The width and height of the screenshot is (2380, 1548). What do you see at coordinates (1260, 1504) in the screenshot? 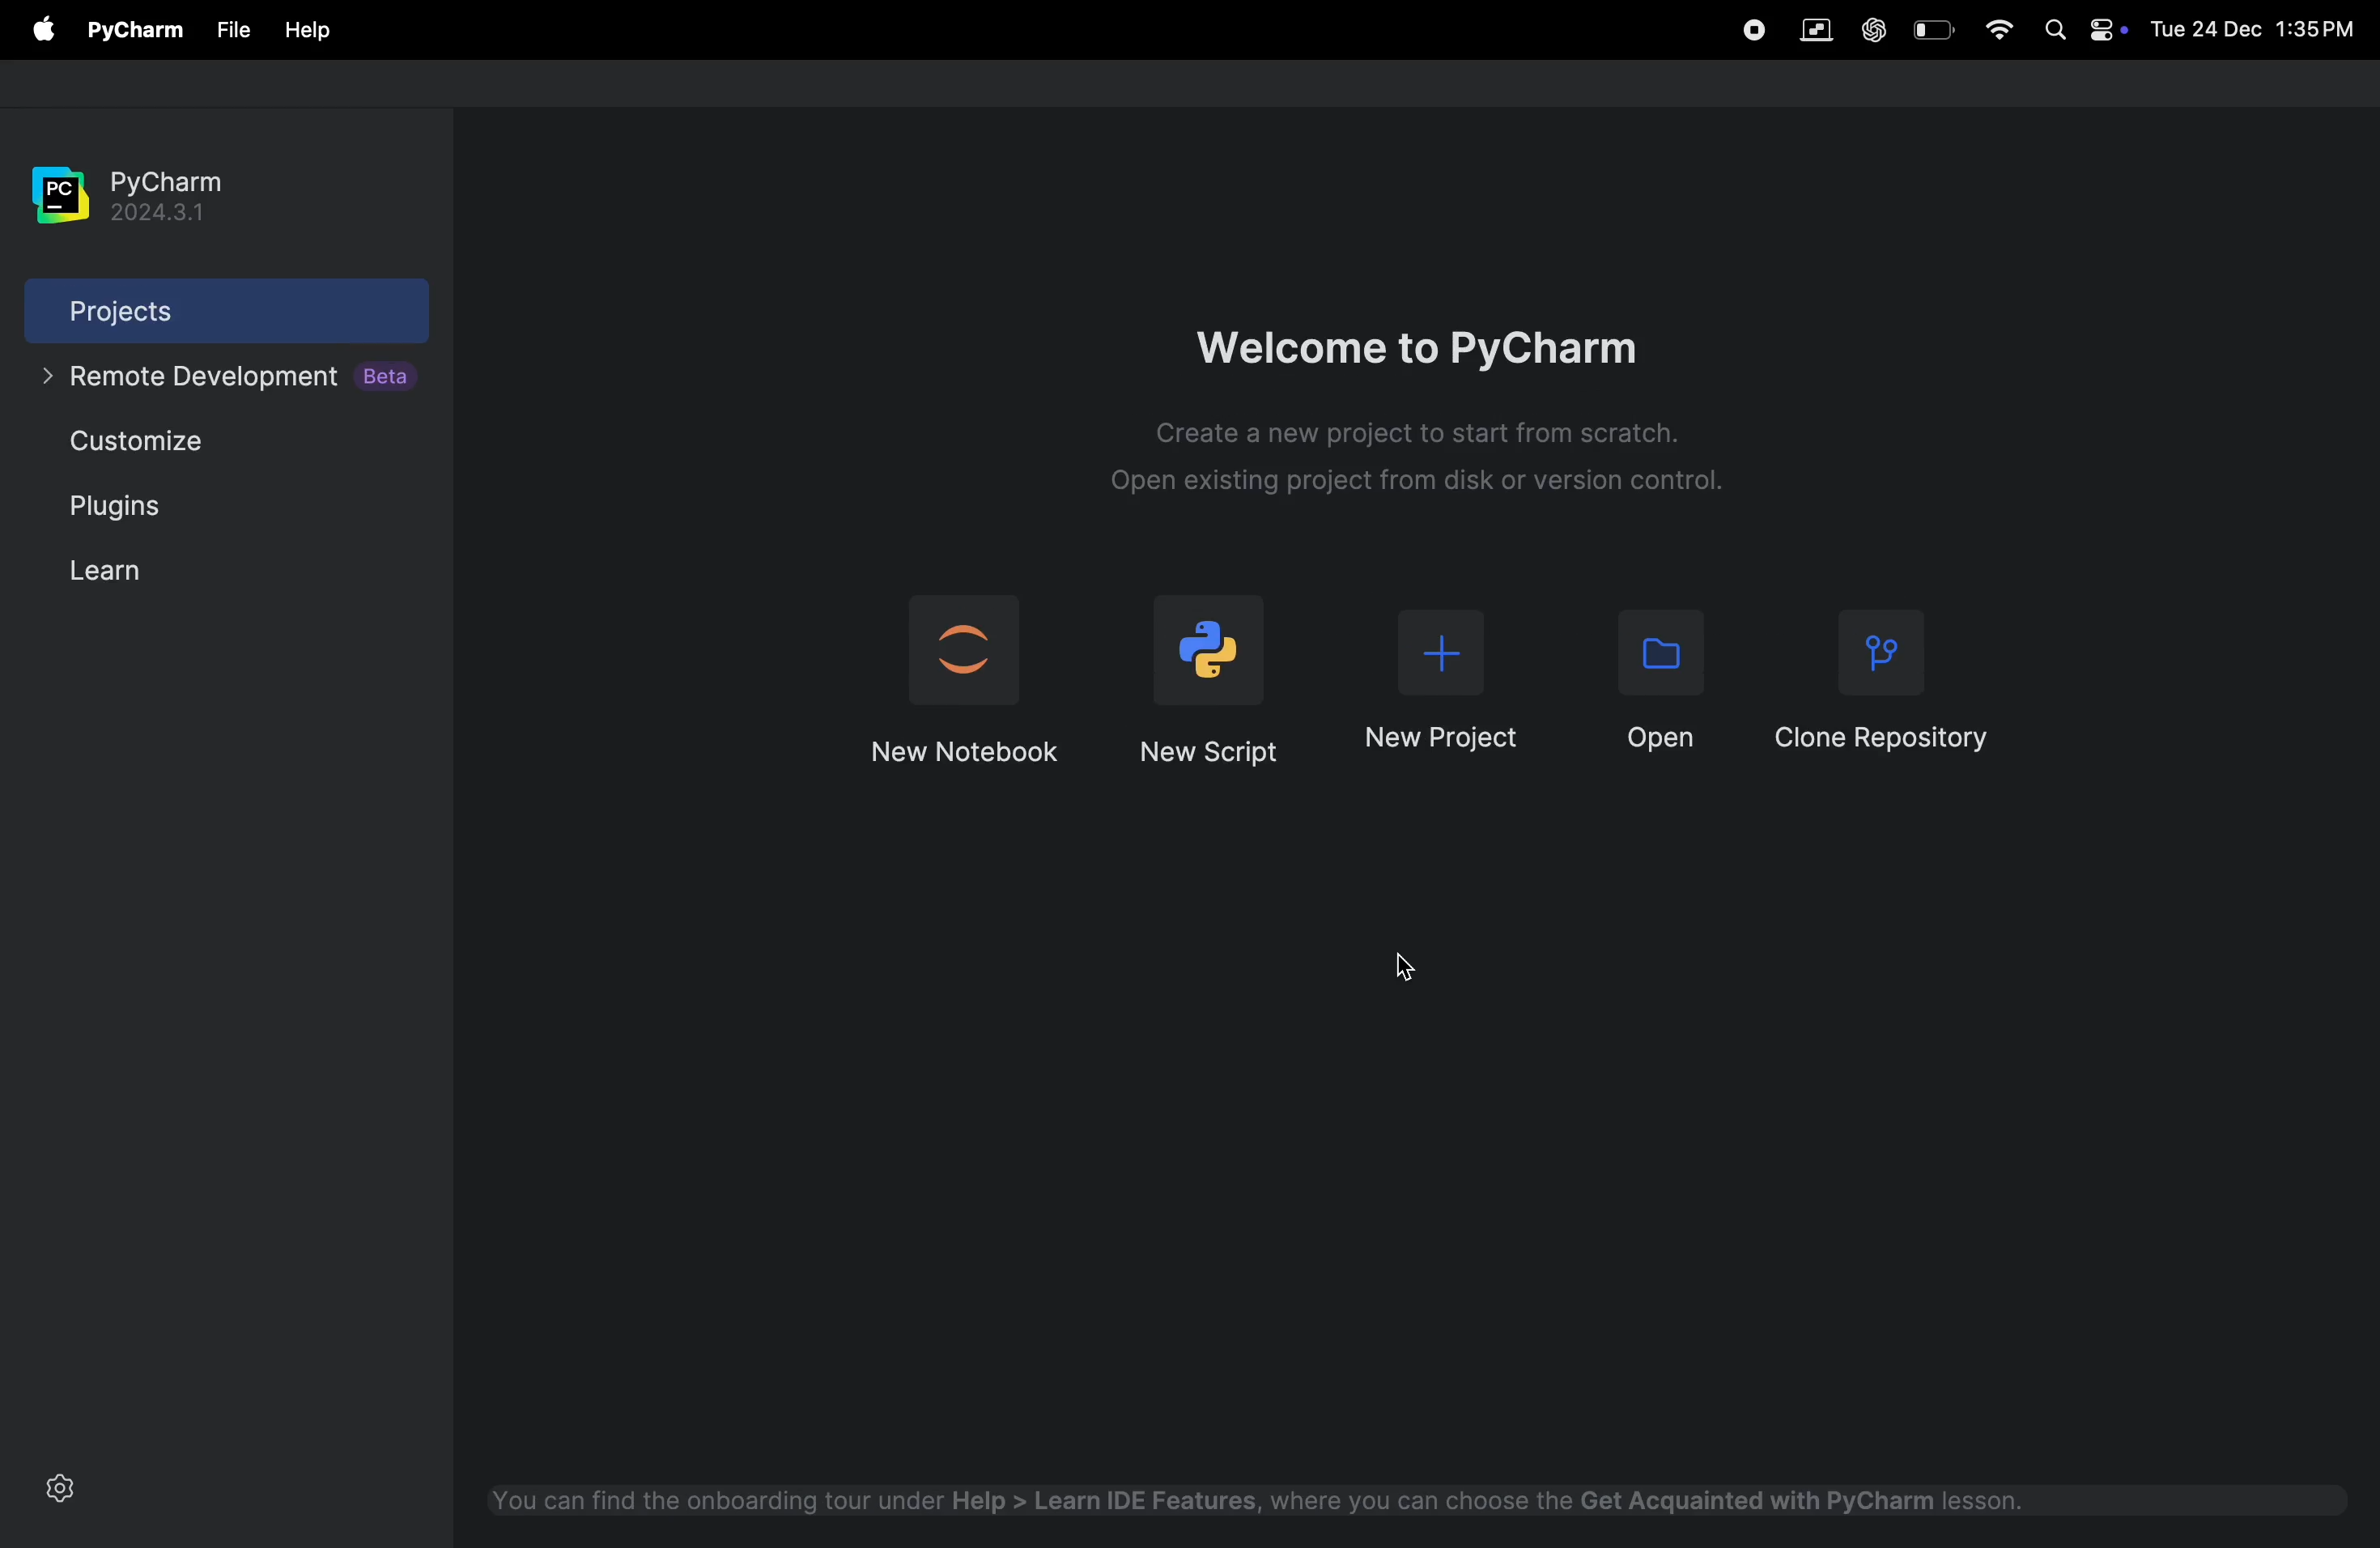
I see `onboard tool help` at bounding box center [1260, 1504].